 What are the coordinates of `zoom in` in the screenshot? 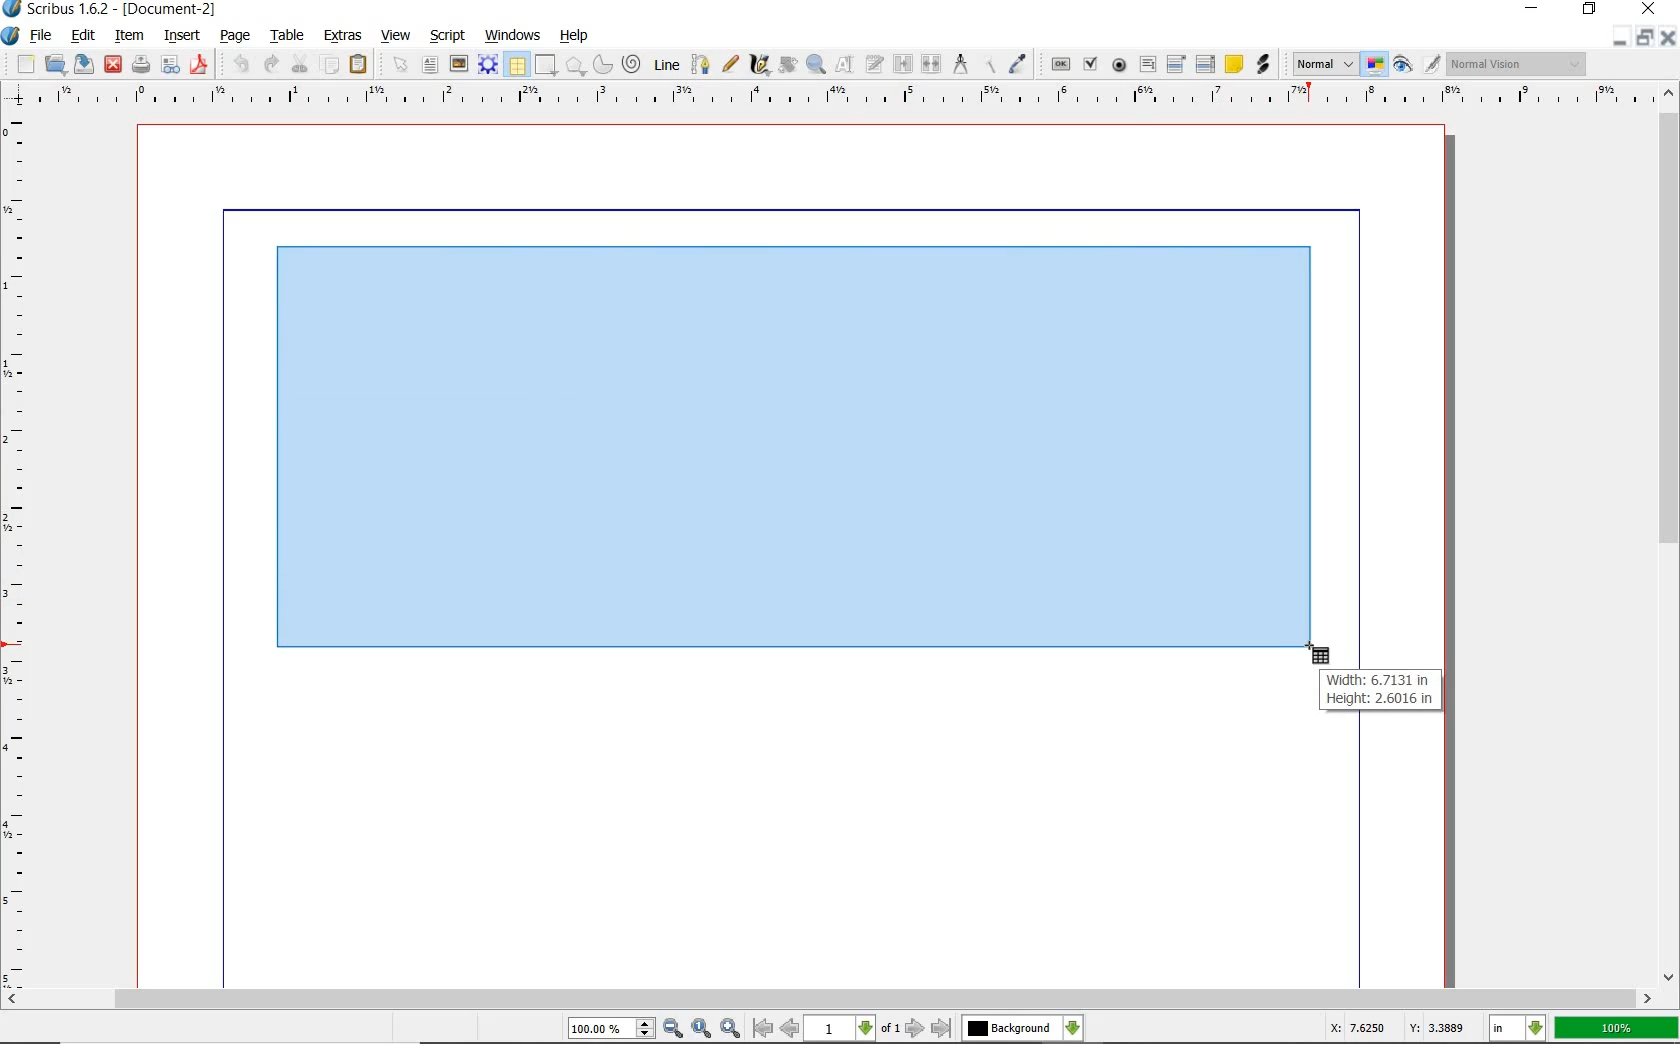 It's located at (729, 1029).